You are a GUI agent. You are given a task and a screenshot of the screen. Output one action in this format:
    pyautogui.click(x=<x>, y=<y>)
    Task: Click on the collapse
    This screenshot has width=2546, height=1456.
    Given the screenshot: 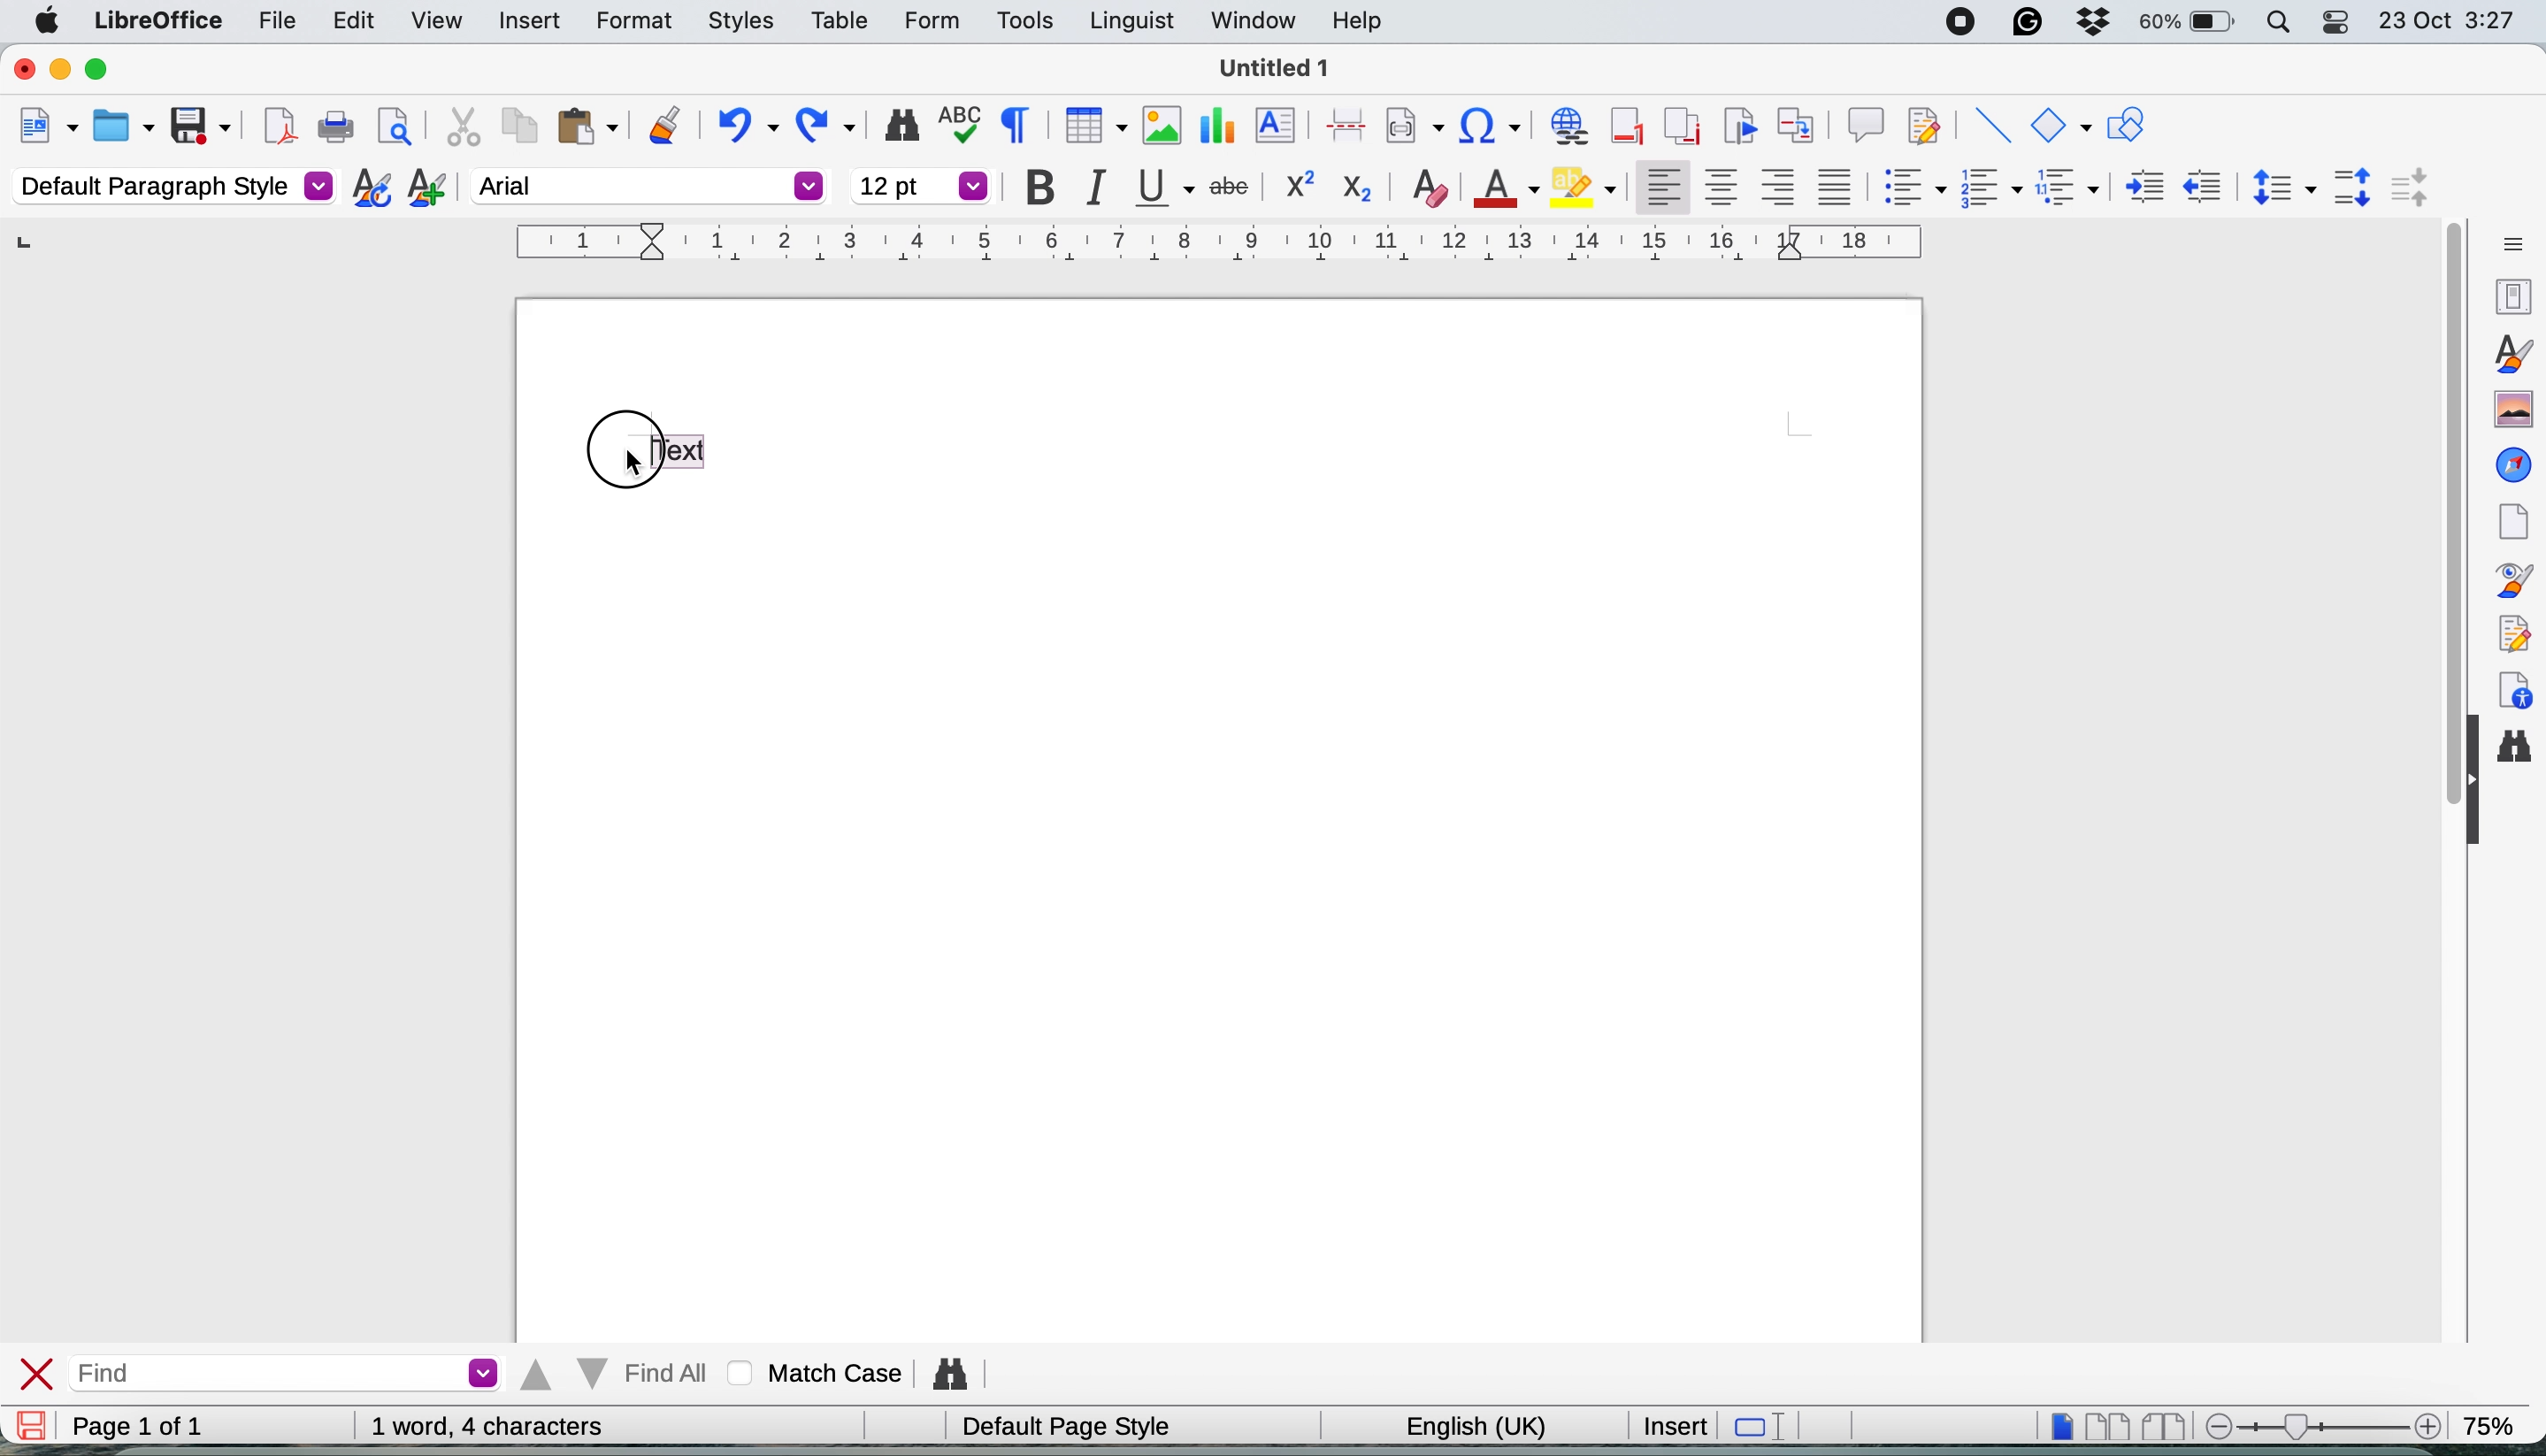 What is the action you would take?
    pyautogui.click(x=2474, y=791)
    